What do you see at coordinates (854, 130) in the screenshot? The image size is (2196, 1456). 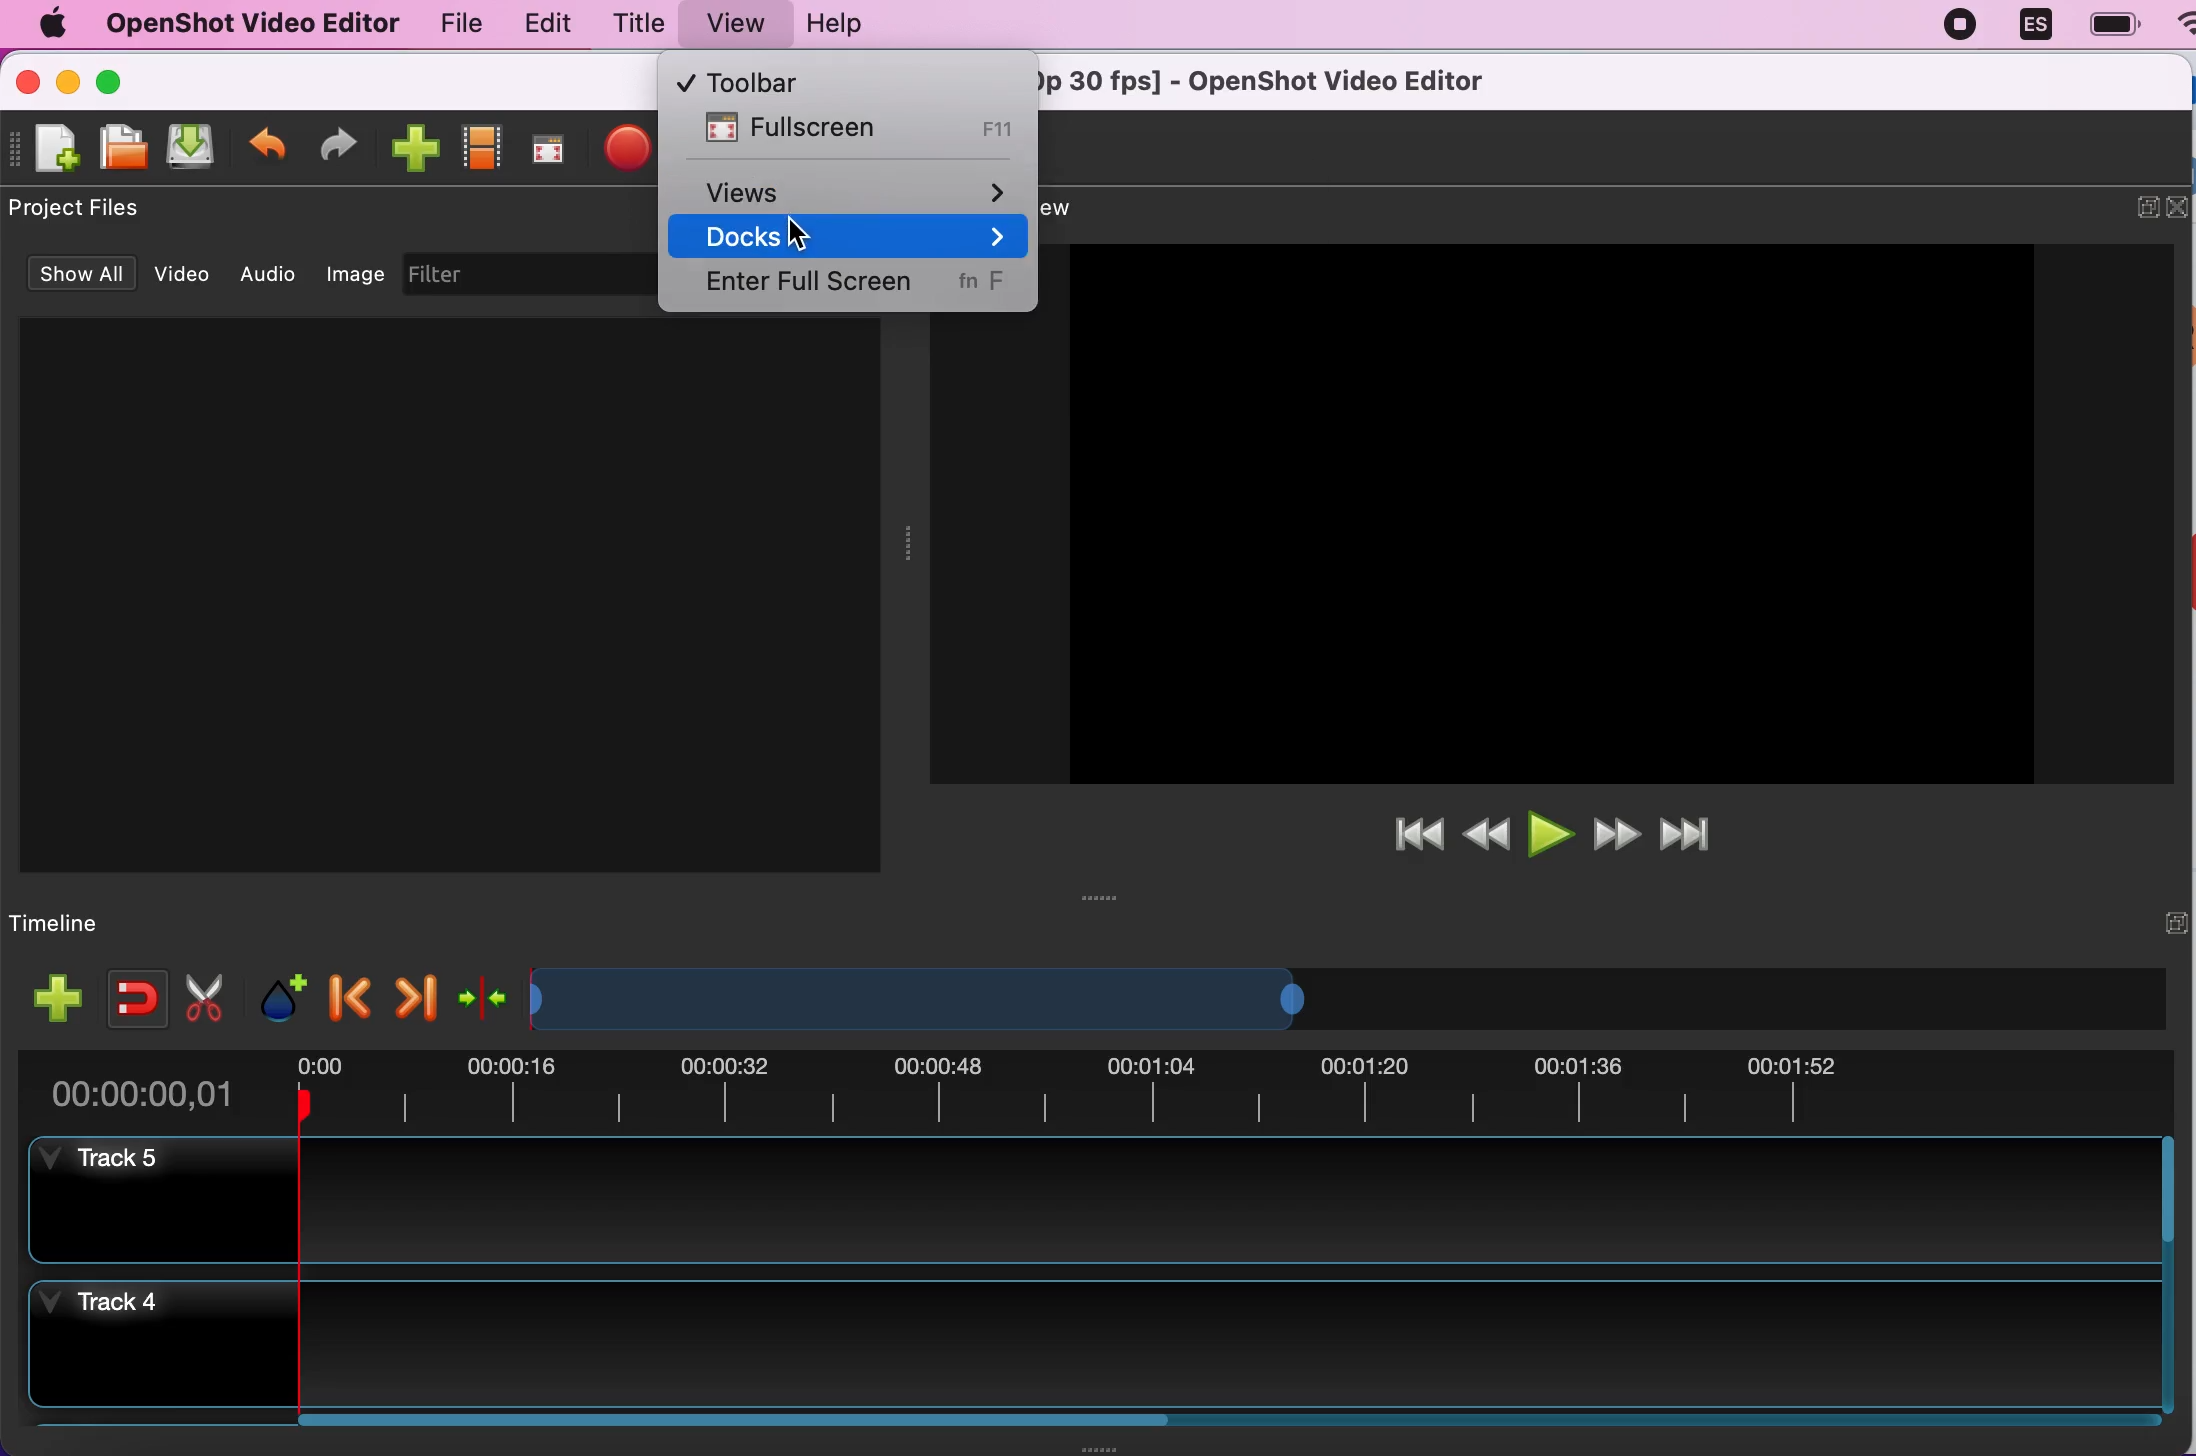 I see `fullscreen` at bounding box center [854, 130].